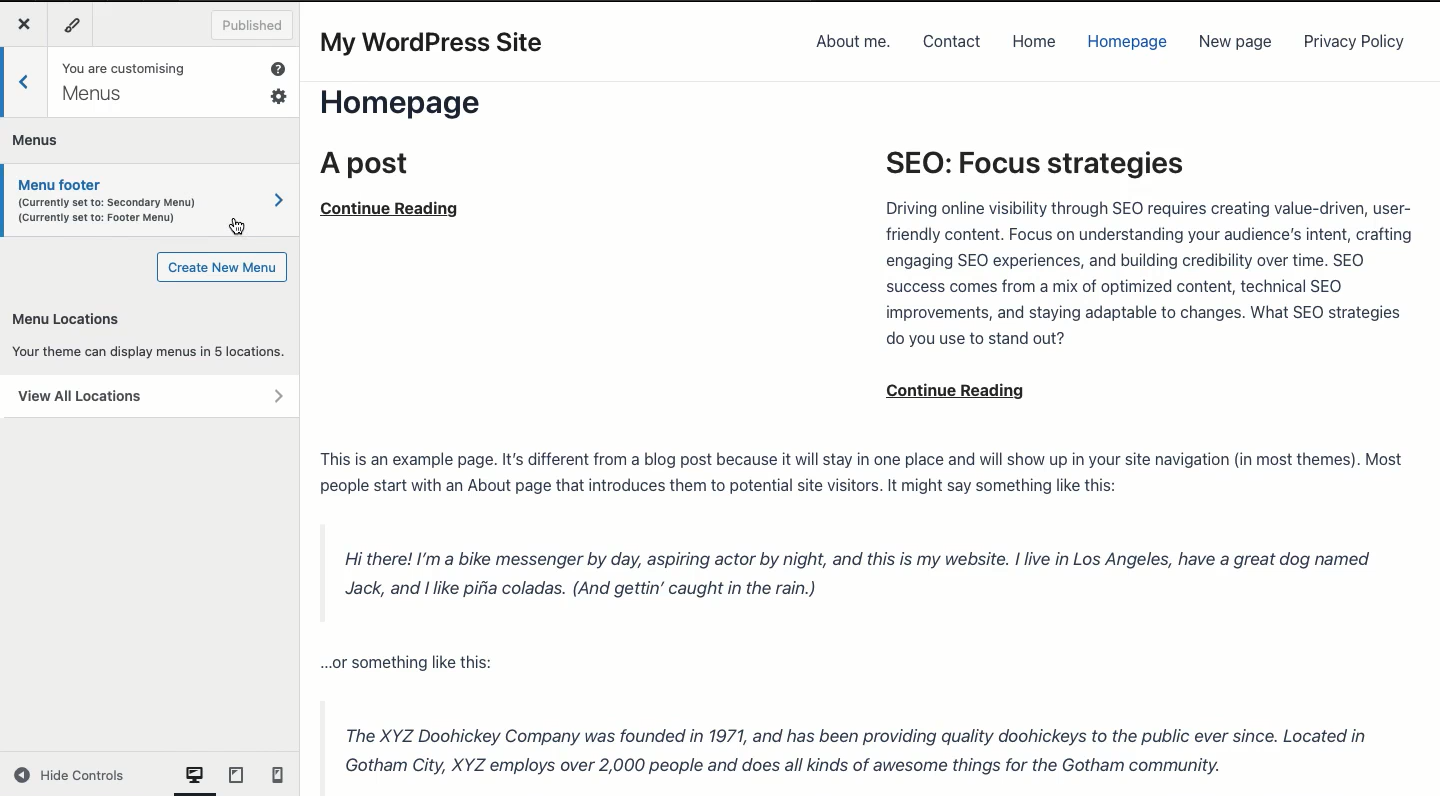 Image resolution: width=1440 pixels, height=796 pixels. Describe the element at coordinates (221, 266) in the screenshot. I see `Create new menu` at that location.